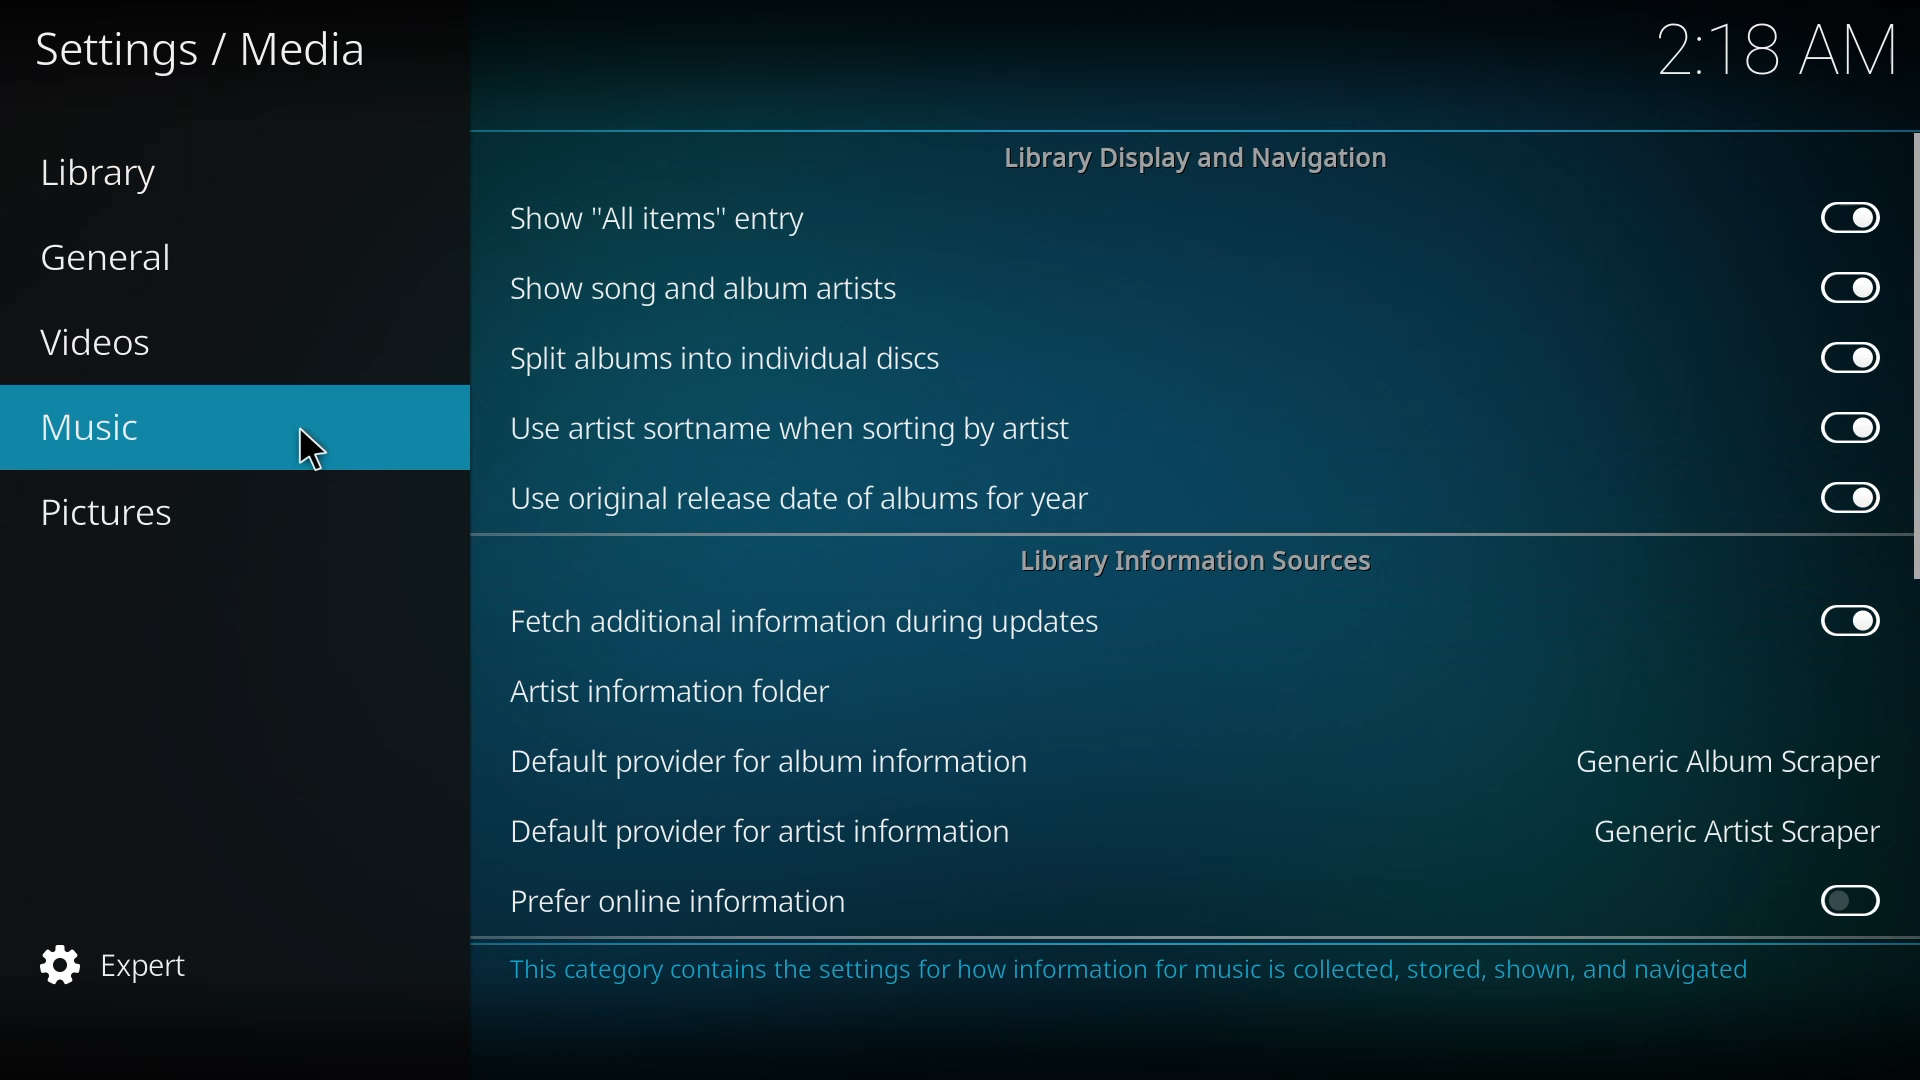  I want to click on general, so click(112, 258).